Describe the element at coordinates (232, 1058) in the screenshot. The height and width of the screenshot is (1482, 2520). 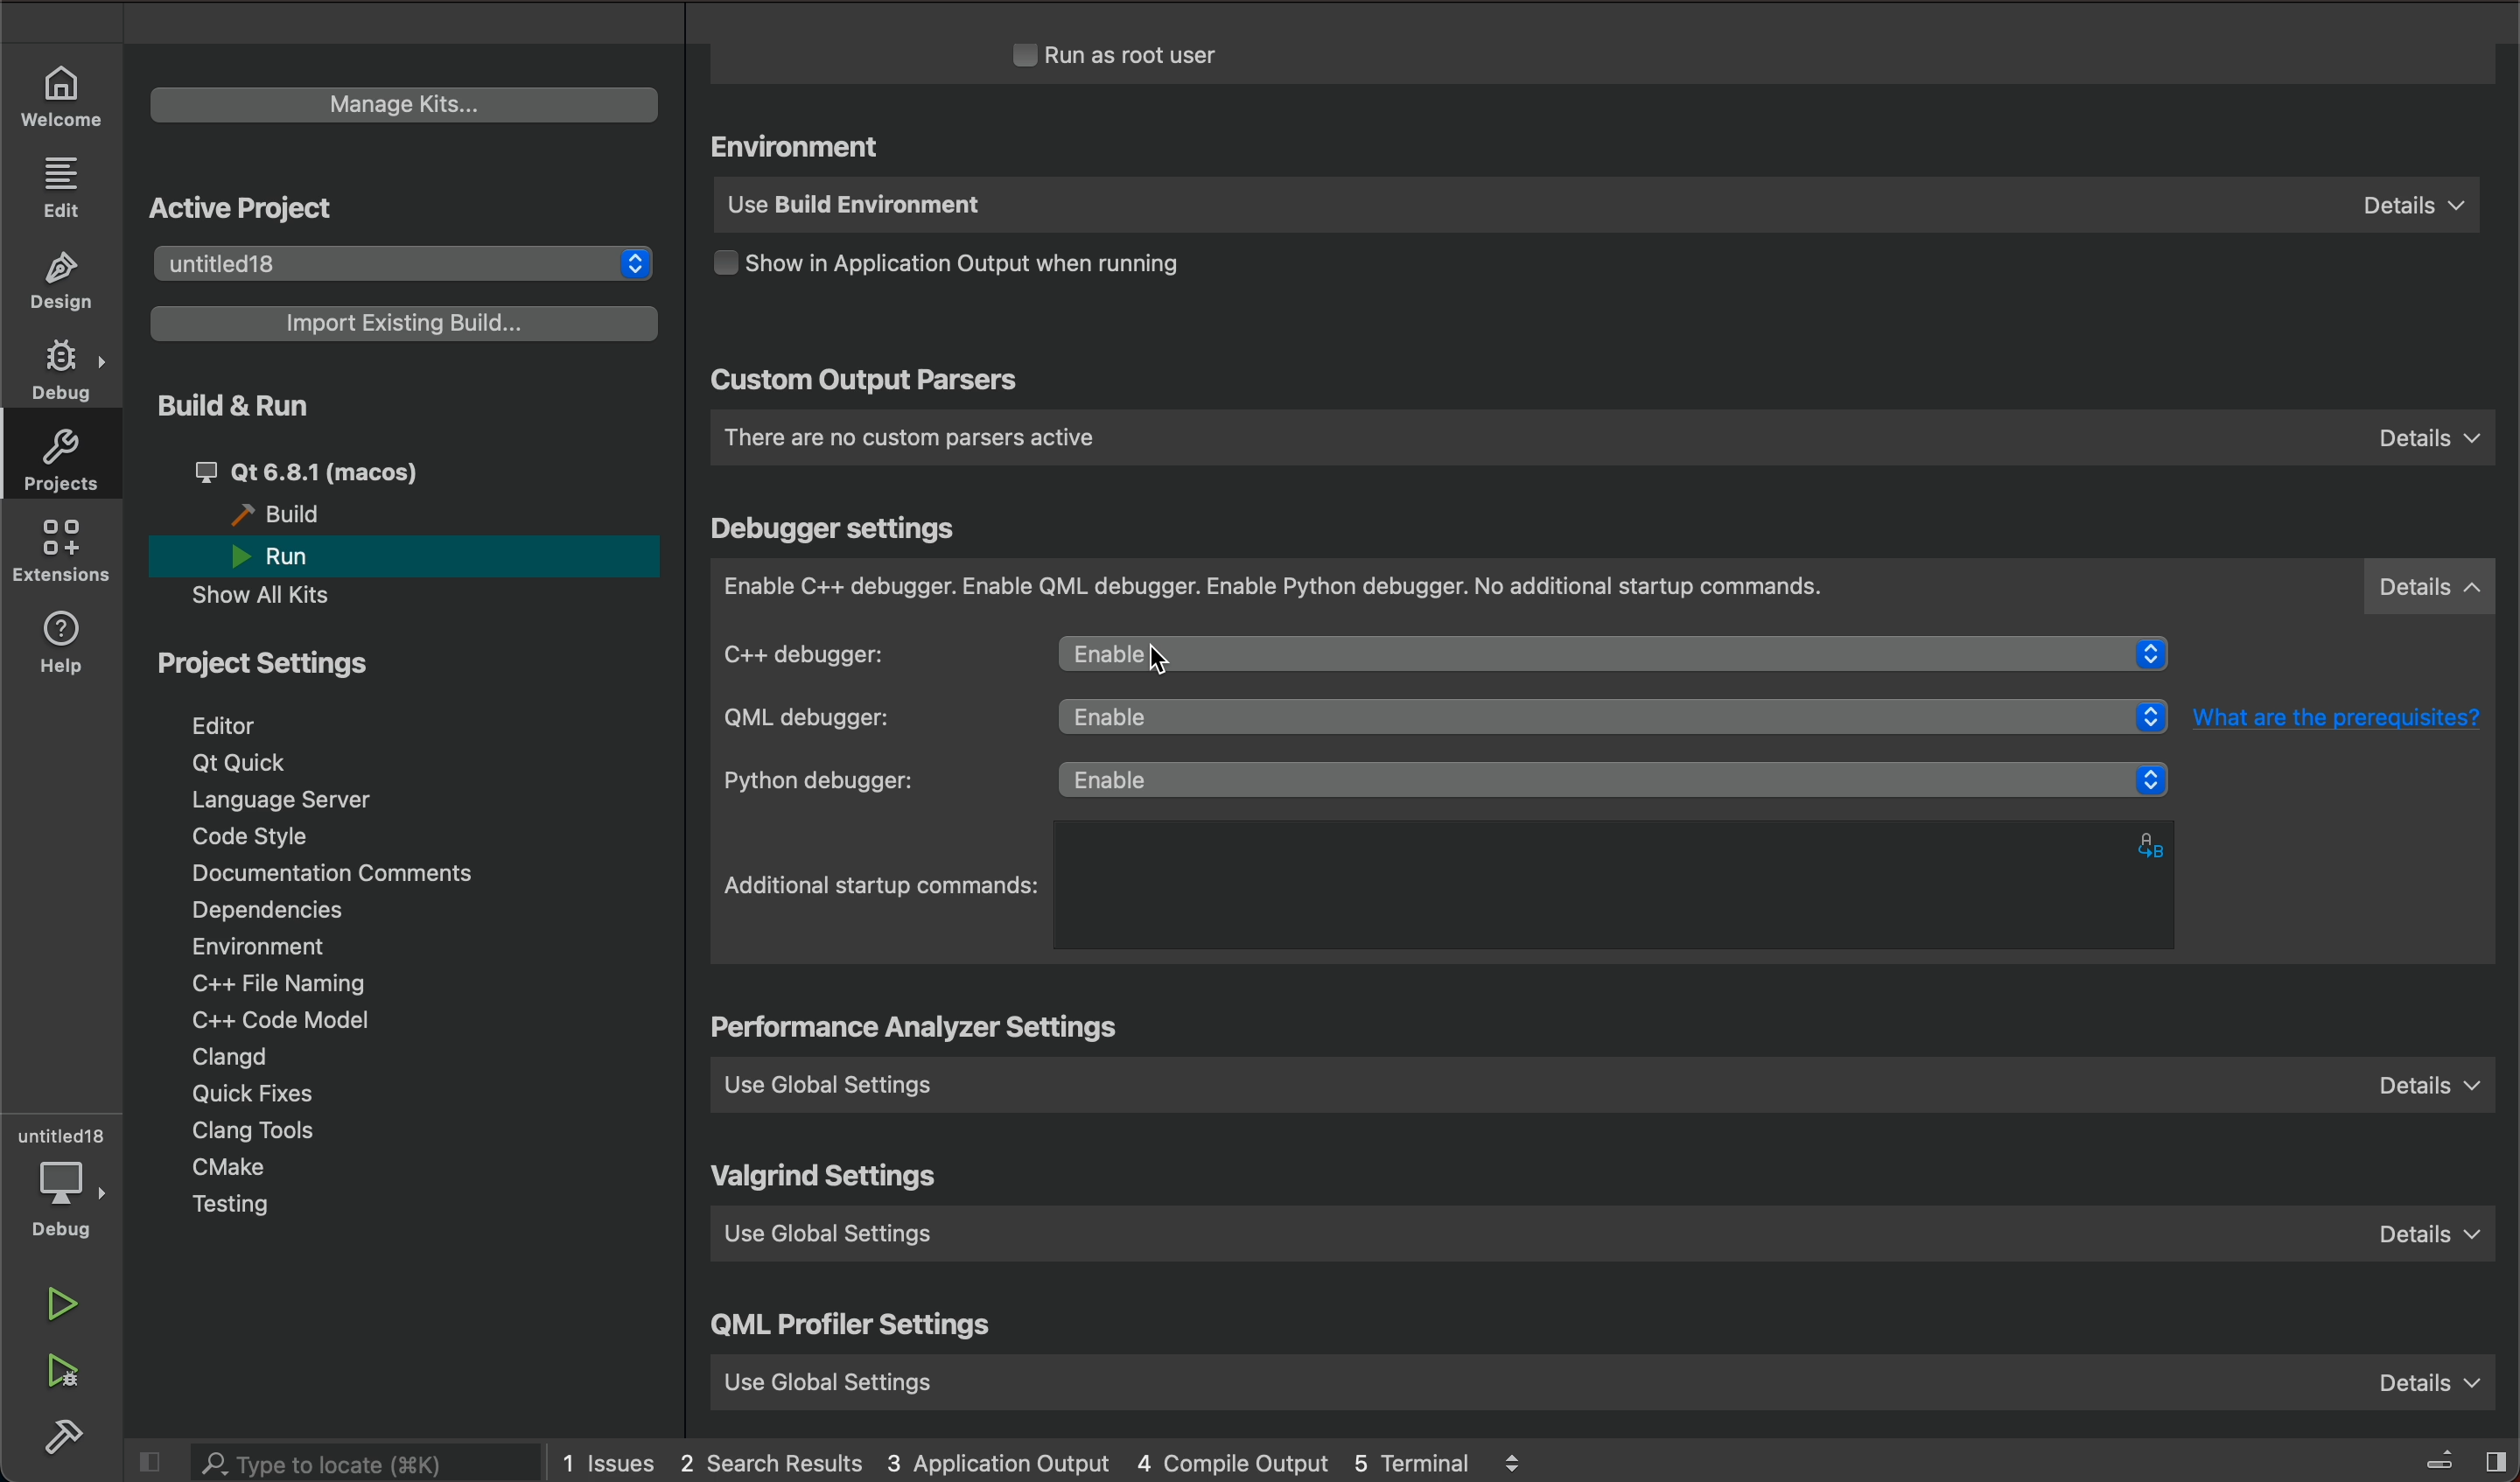
I see `clangd` at that location.